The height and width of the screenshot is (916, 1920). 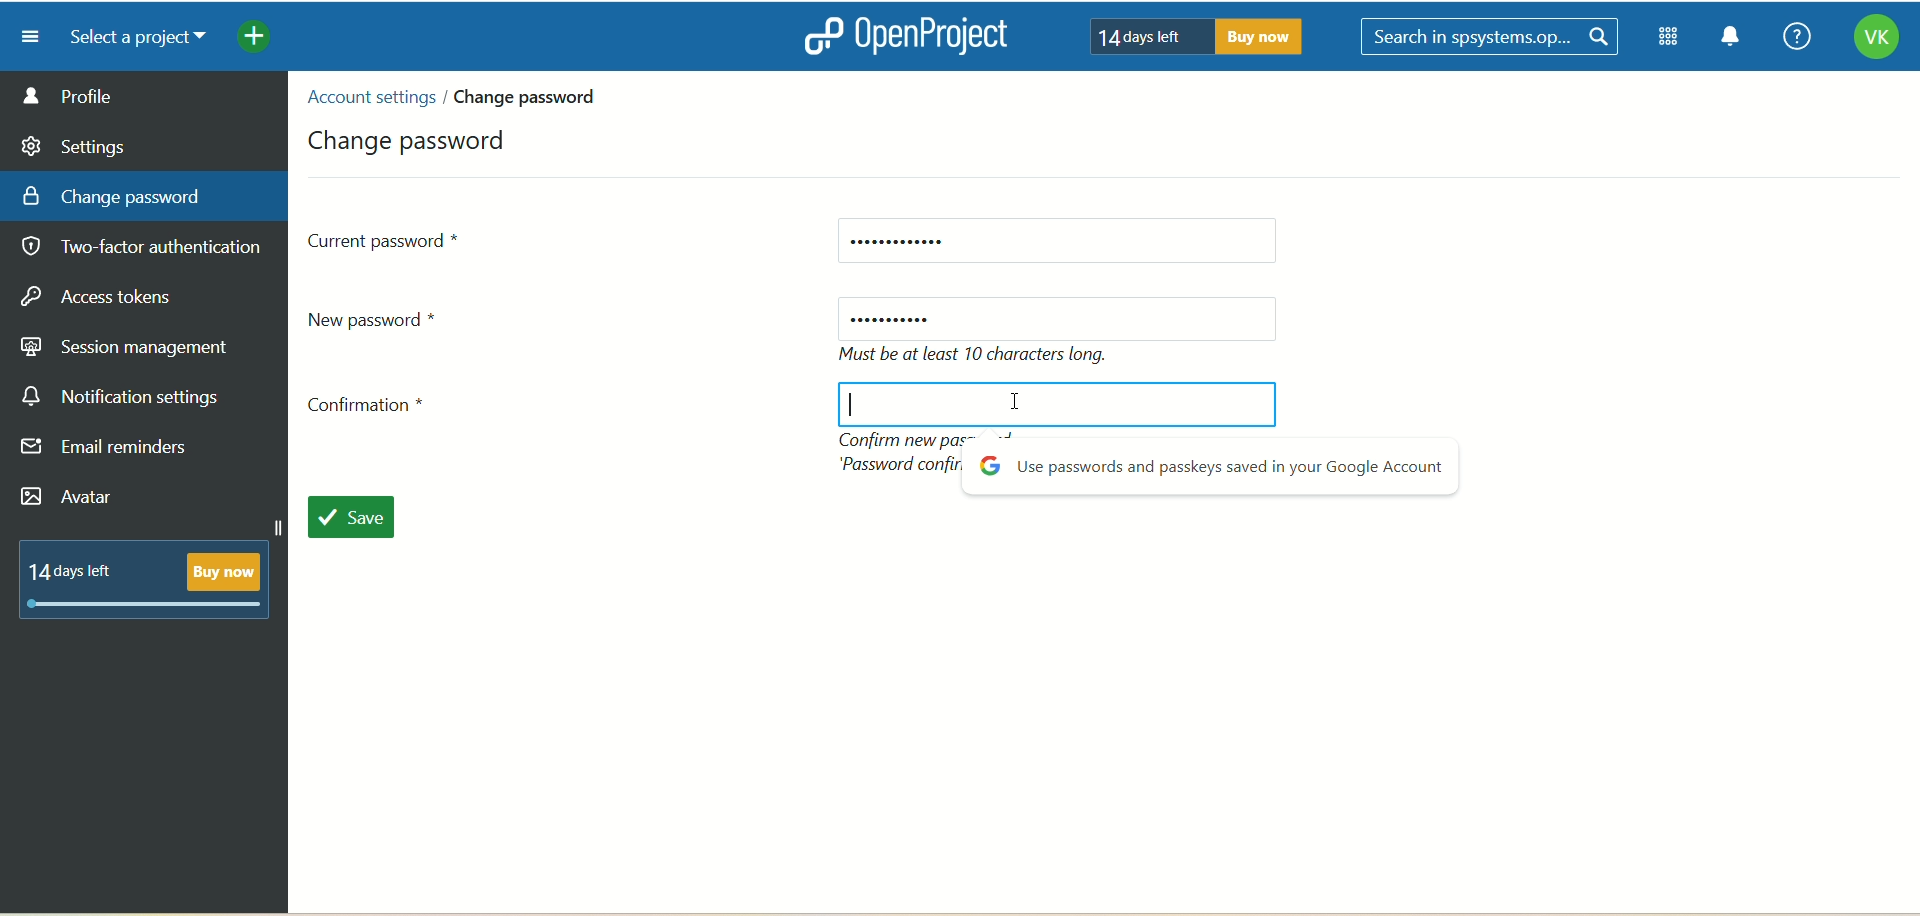 I want to click on select a project, so click(x=130, y=38).